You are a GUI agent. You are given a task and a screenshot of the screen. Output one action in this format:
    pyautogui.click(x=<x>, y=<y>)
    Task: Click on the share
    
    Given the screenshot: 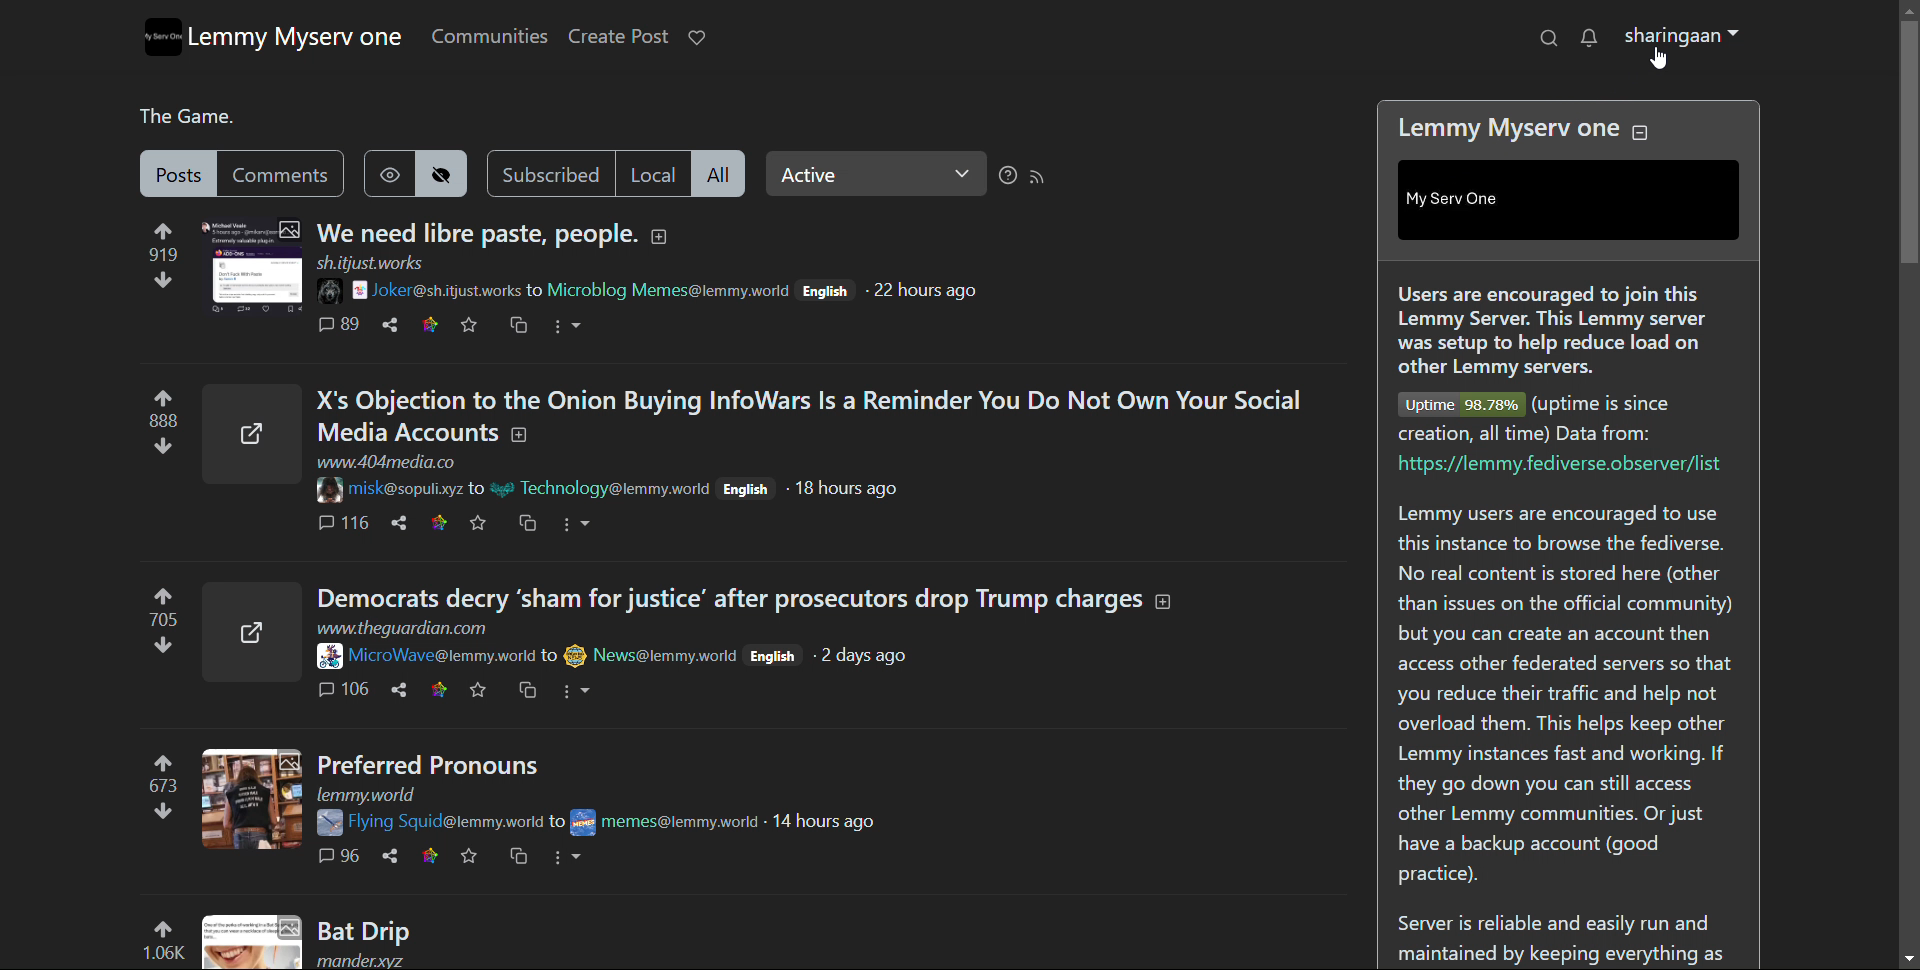 What is the action you would take?
    pyautogui.click(x=390, y=326)
    